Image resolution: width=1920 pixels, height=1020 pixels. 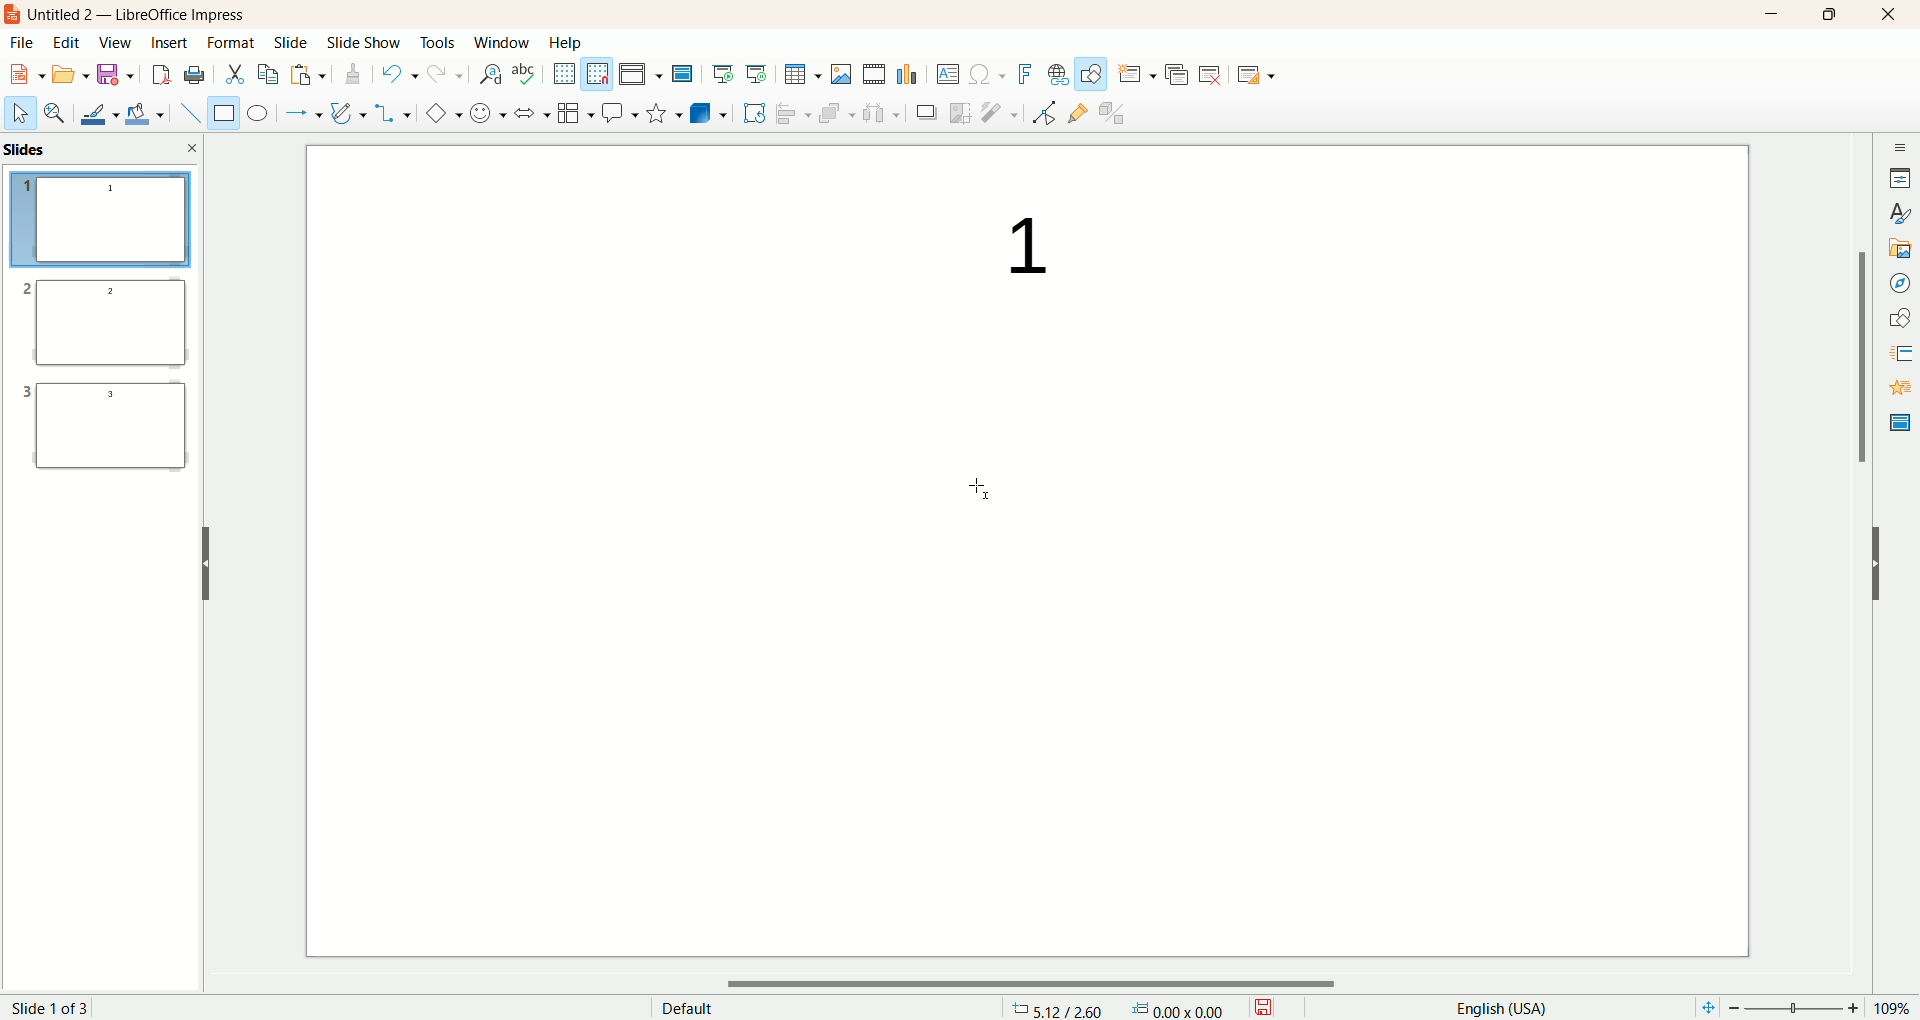 What do you see at coordinates (1889, 16) in the screenshot?
I see `close` at bounding box center [1889, 16].